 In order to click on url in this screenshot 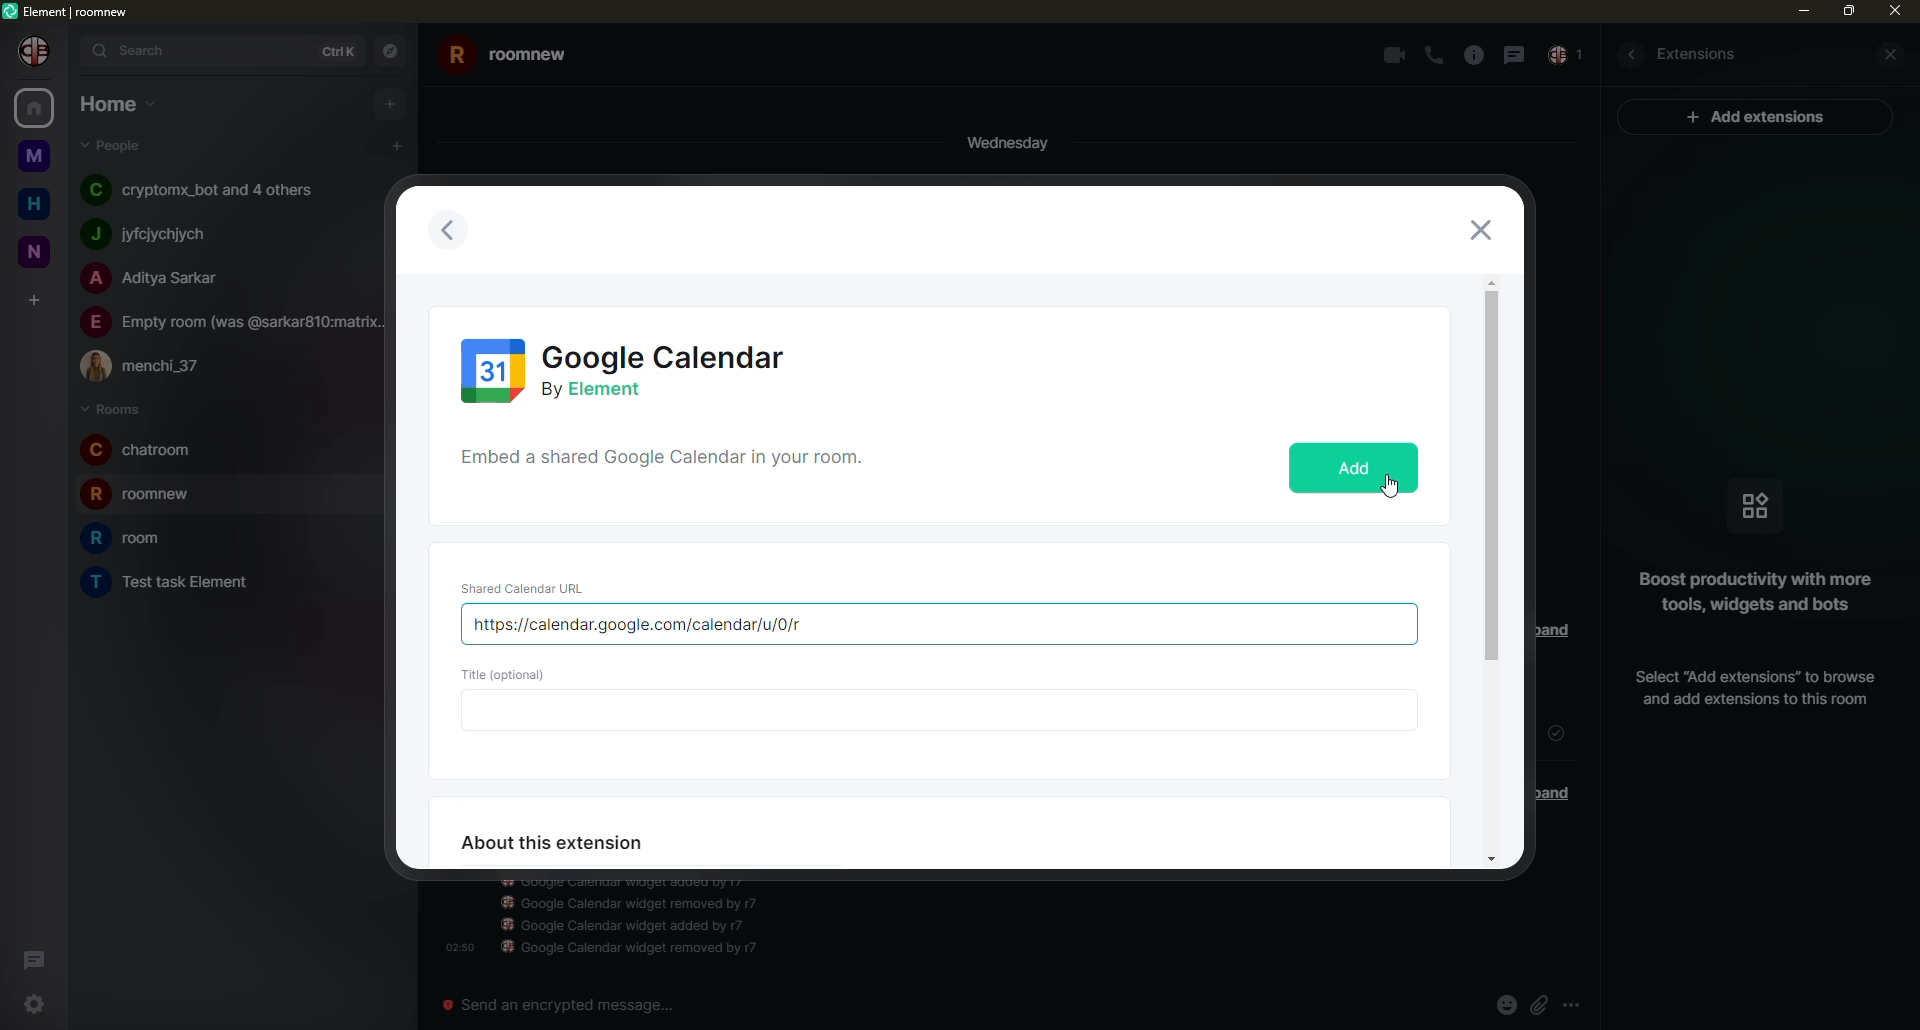, I will do `click(674, 627)`.